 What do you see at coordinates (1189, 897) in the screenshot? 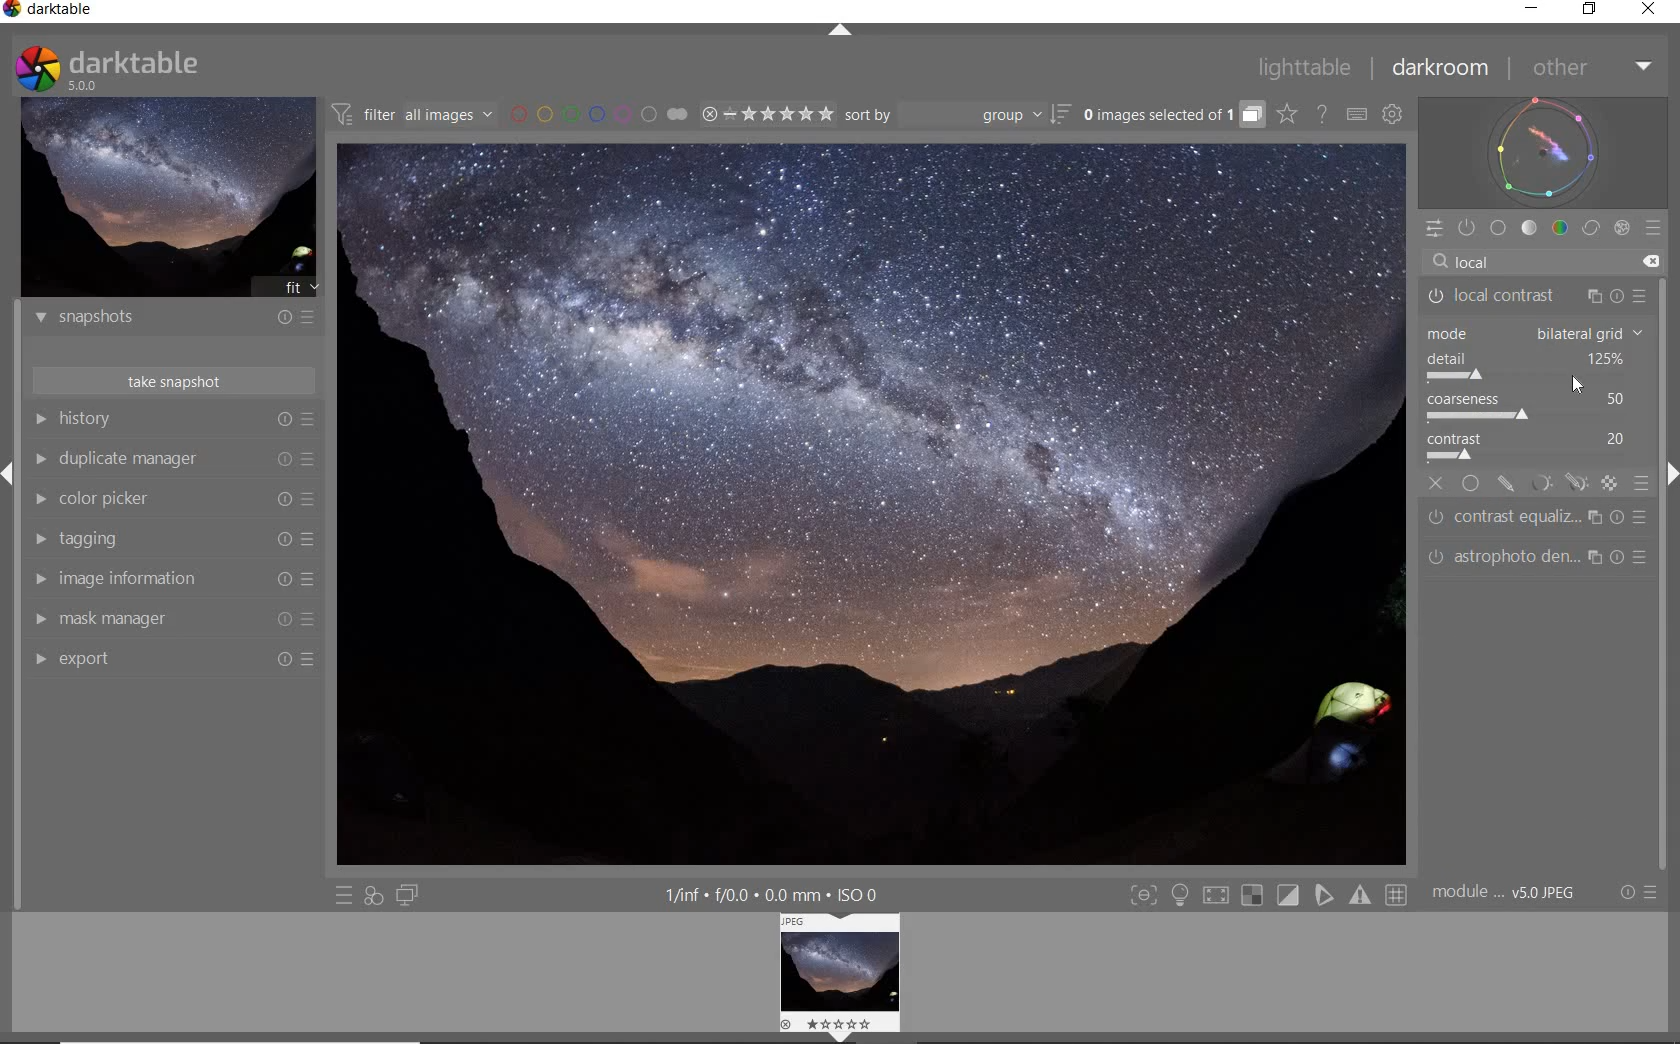
I see `toggle ISO 12646 color assessment conditions` at bounding box center [1189, 897].